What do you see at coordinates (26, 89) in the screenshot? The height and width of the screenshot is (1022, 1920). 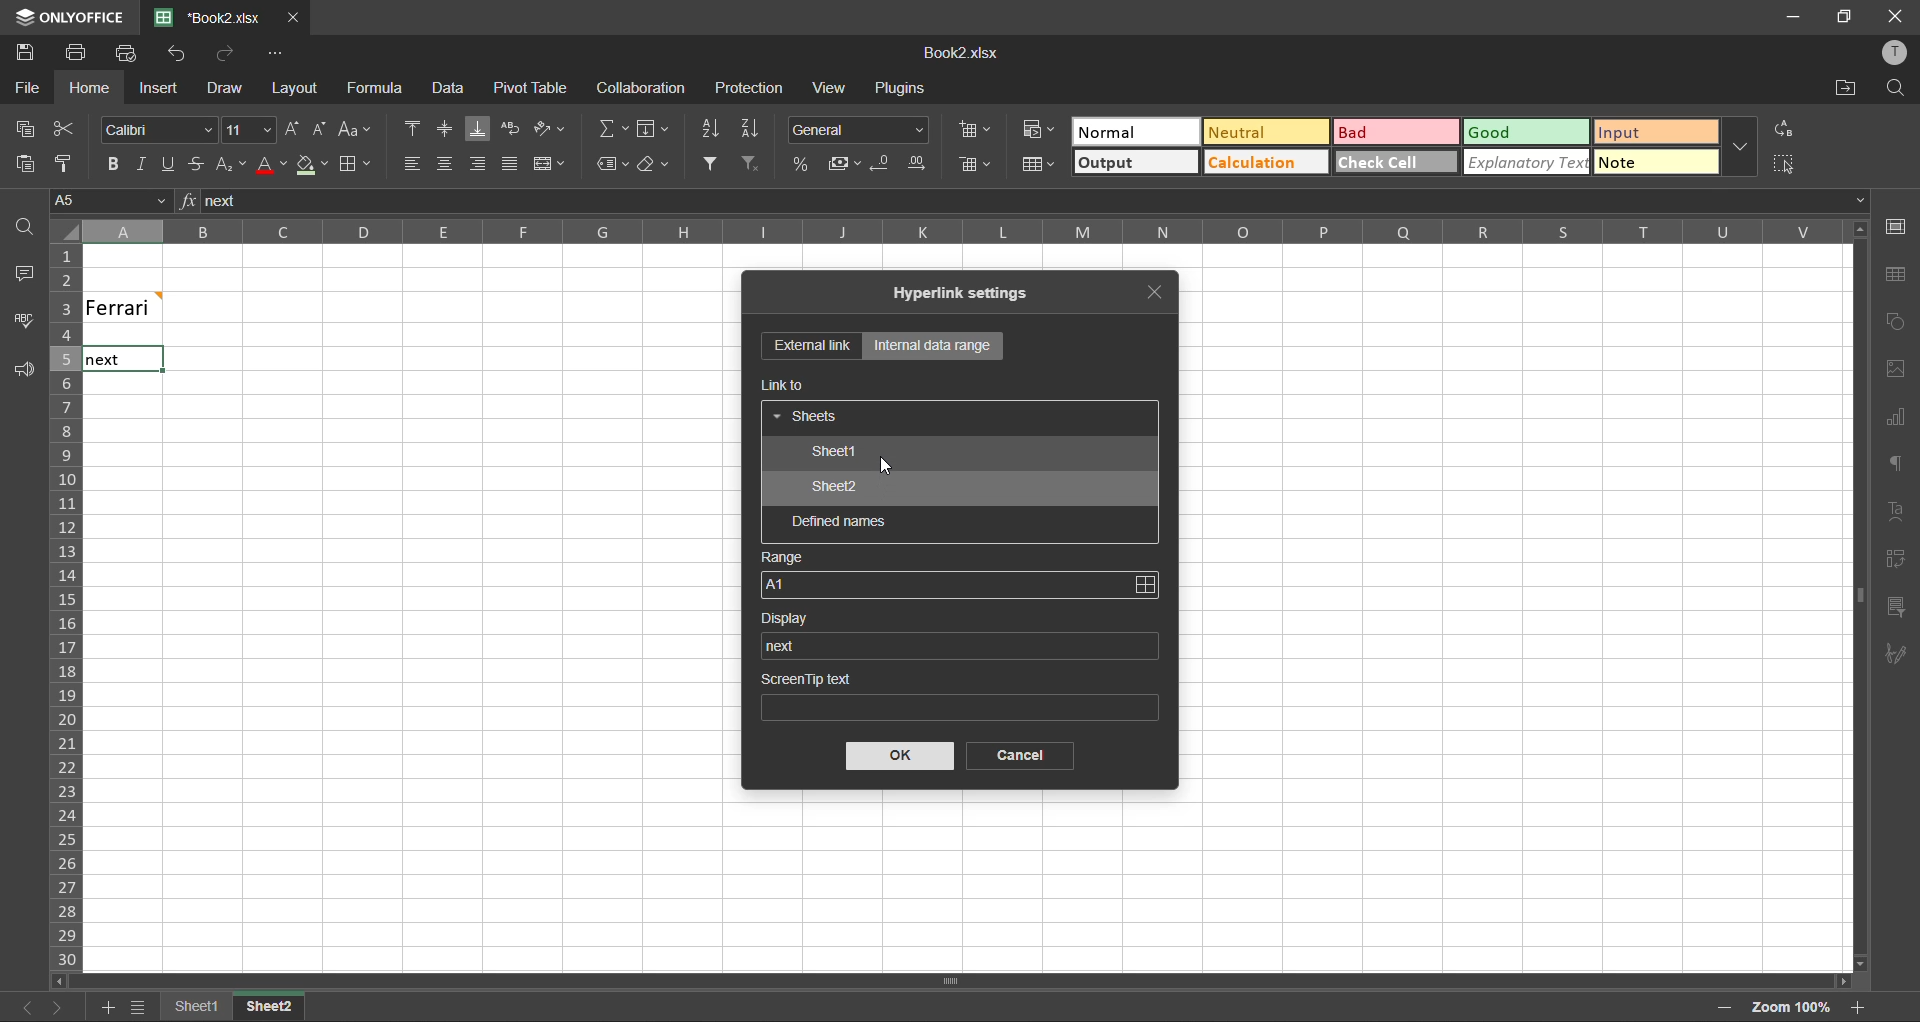 I see `file` at bounding box center [26, 89].